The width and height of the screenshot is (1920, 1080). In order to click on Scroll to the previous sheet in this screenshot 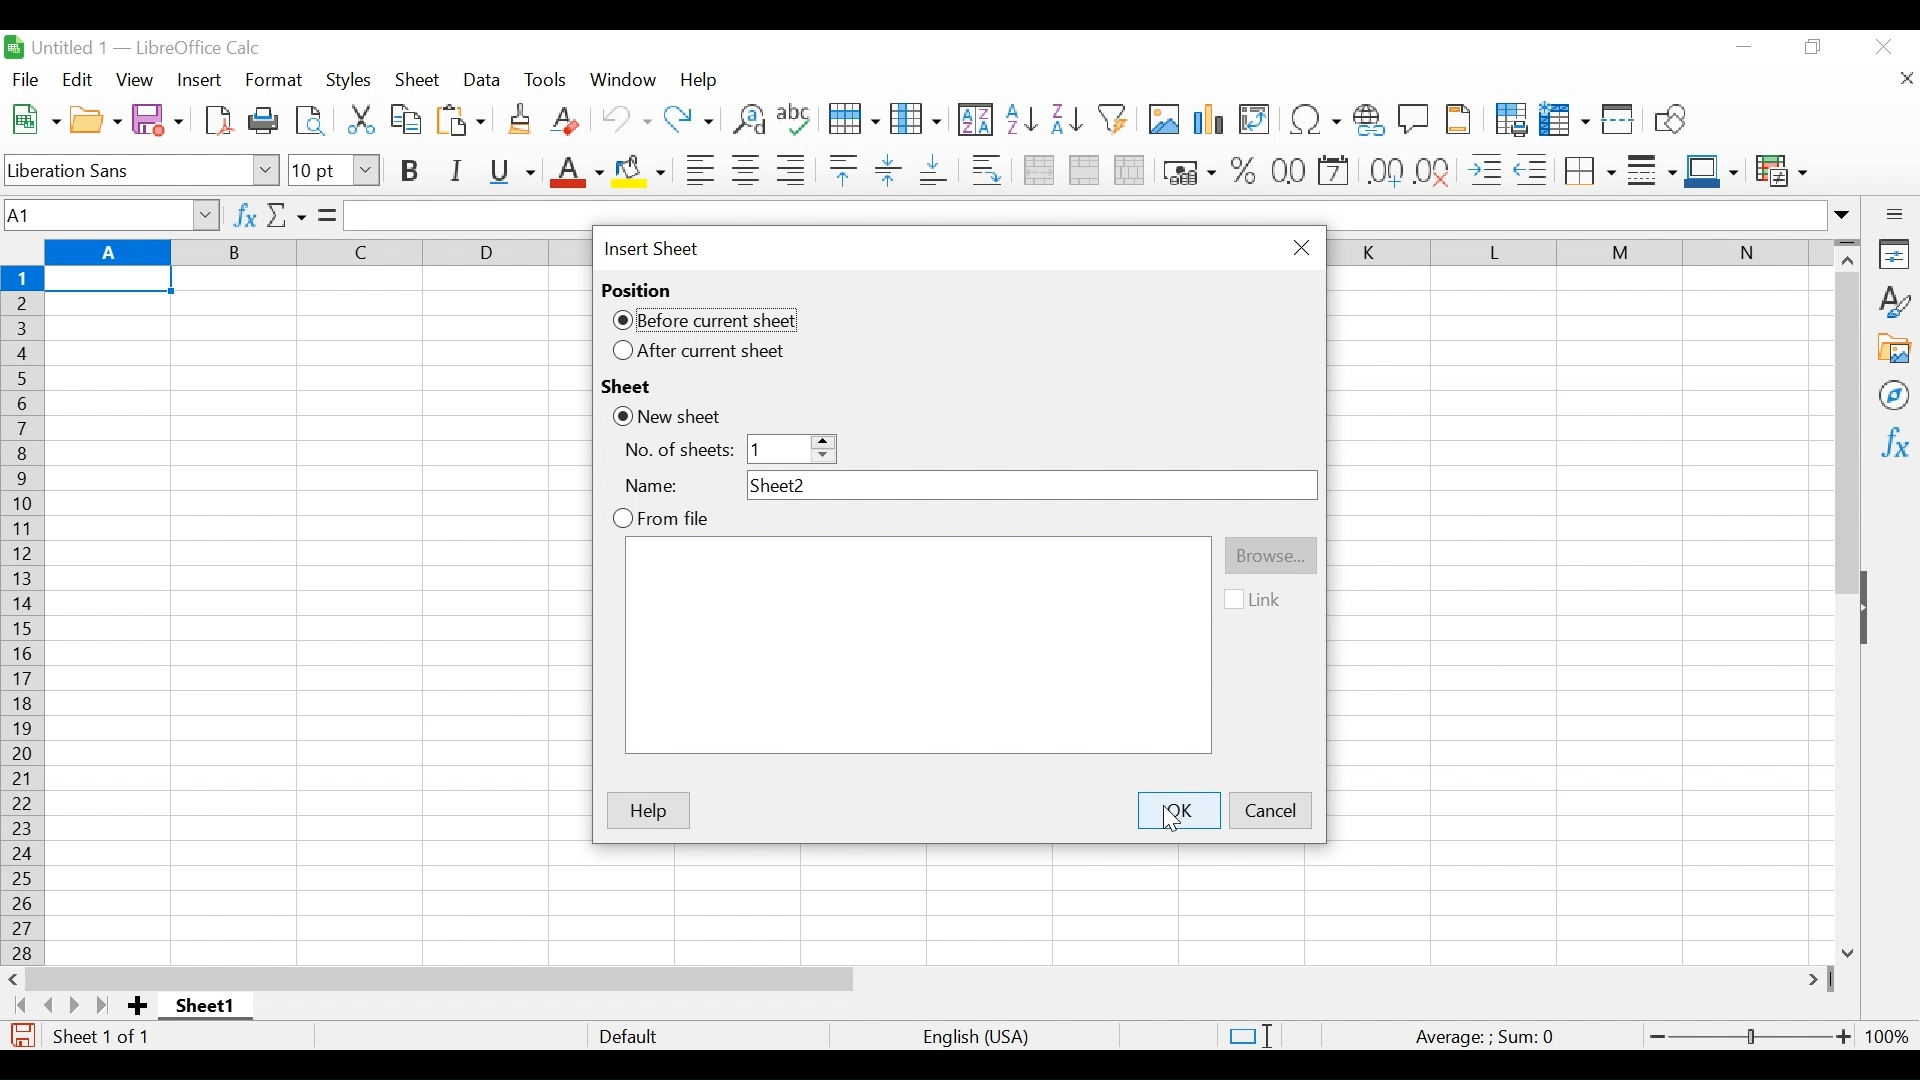, I will do `click(46, 1005)`.